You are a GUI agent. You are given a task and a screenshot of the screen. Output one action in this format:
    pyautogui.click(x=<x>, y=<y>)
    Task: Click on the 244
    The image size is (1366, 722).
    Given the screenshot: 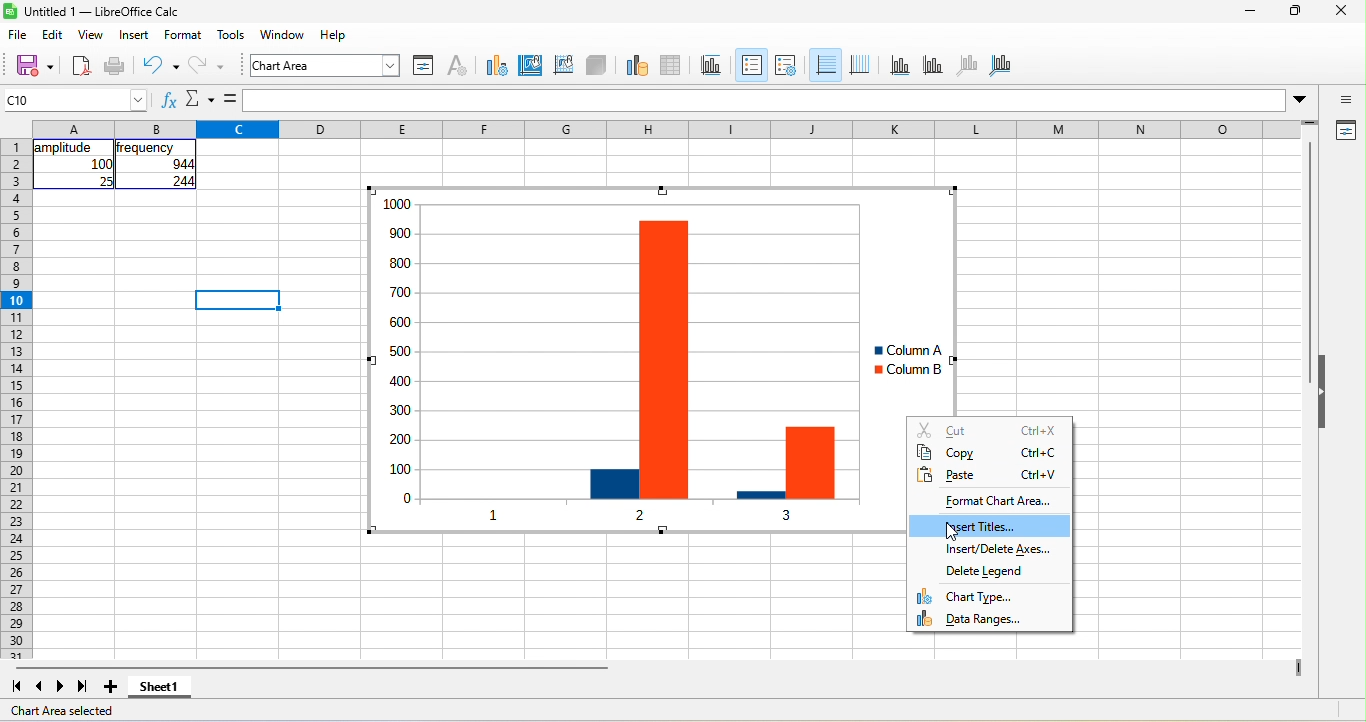 What is the action you would take?
    pyautogui.click(x=183, y=181)
    